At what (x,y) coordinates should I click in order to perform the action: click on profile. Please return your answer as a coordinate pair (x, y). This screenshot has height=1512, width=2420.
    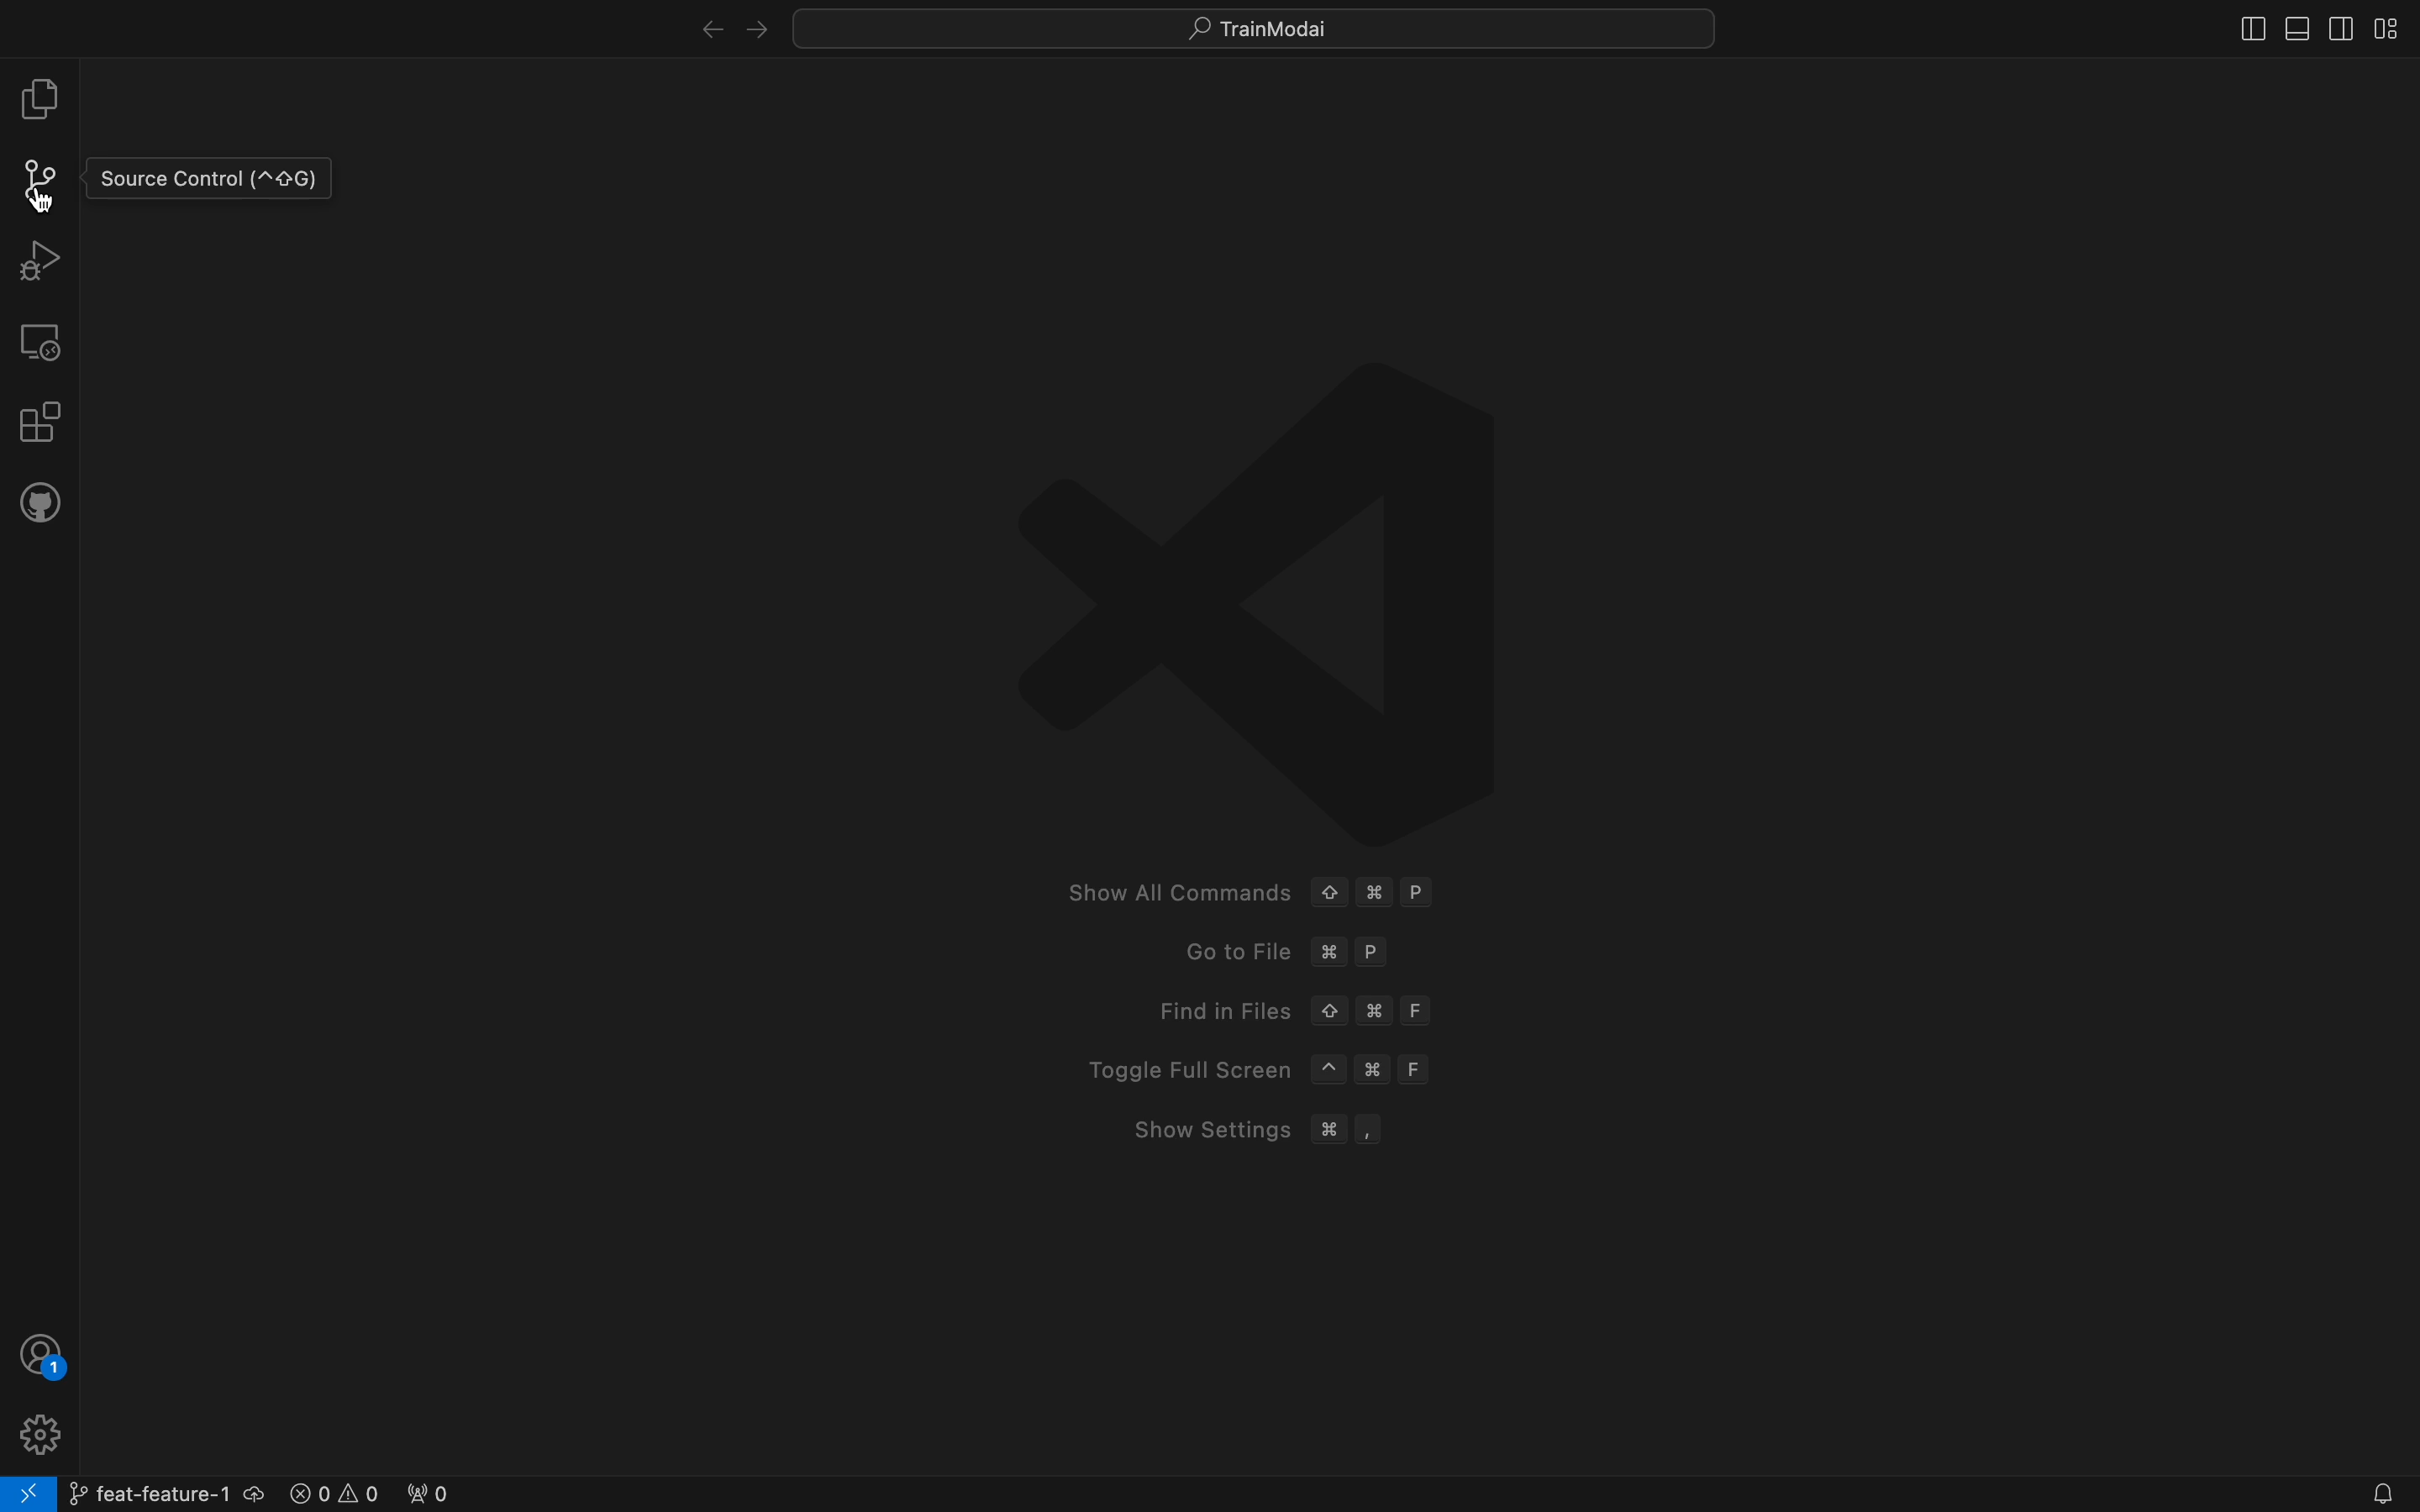
    Looking at the image, I should click on (37, 1432).